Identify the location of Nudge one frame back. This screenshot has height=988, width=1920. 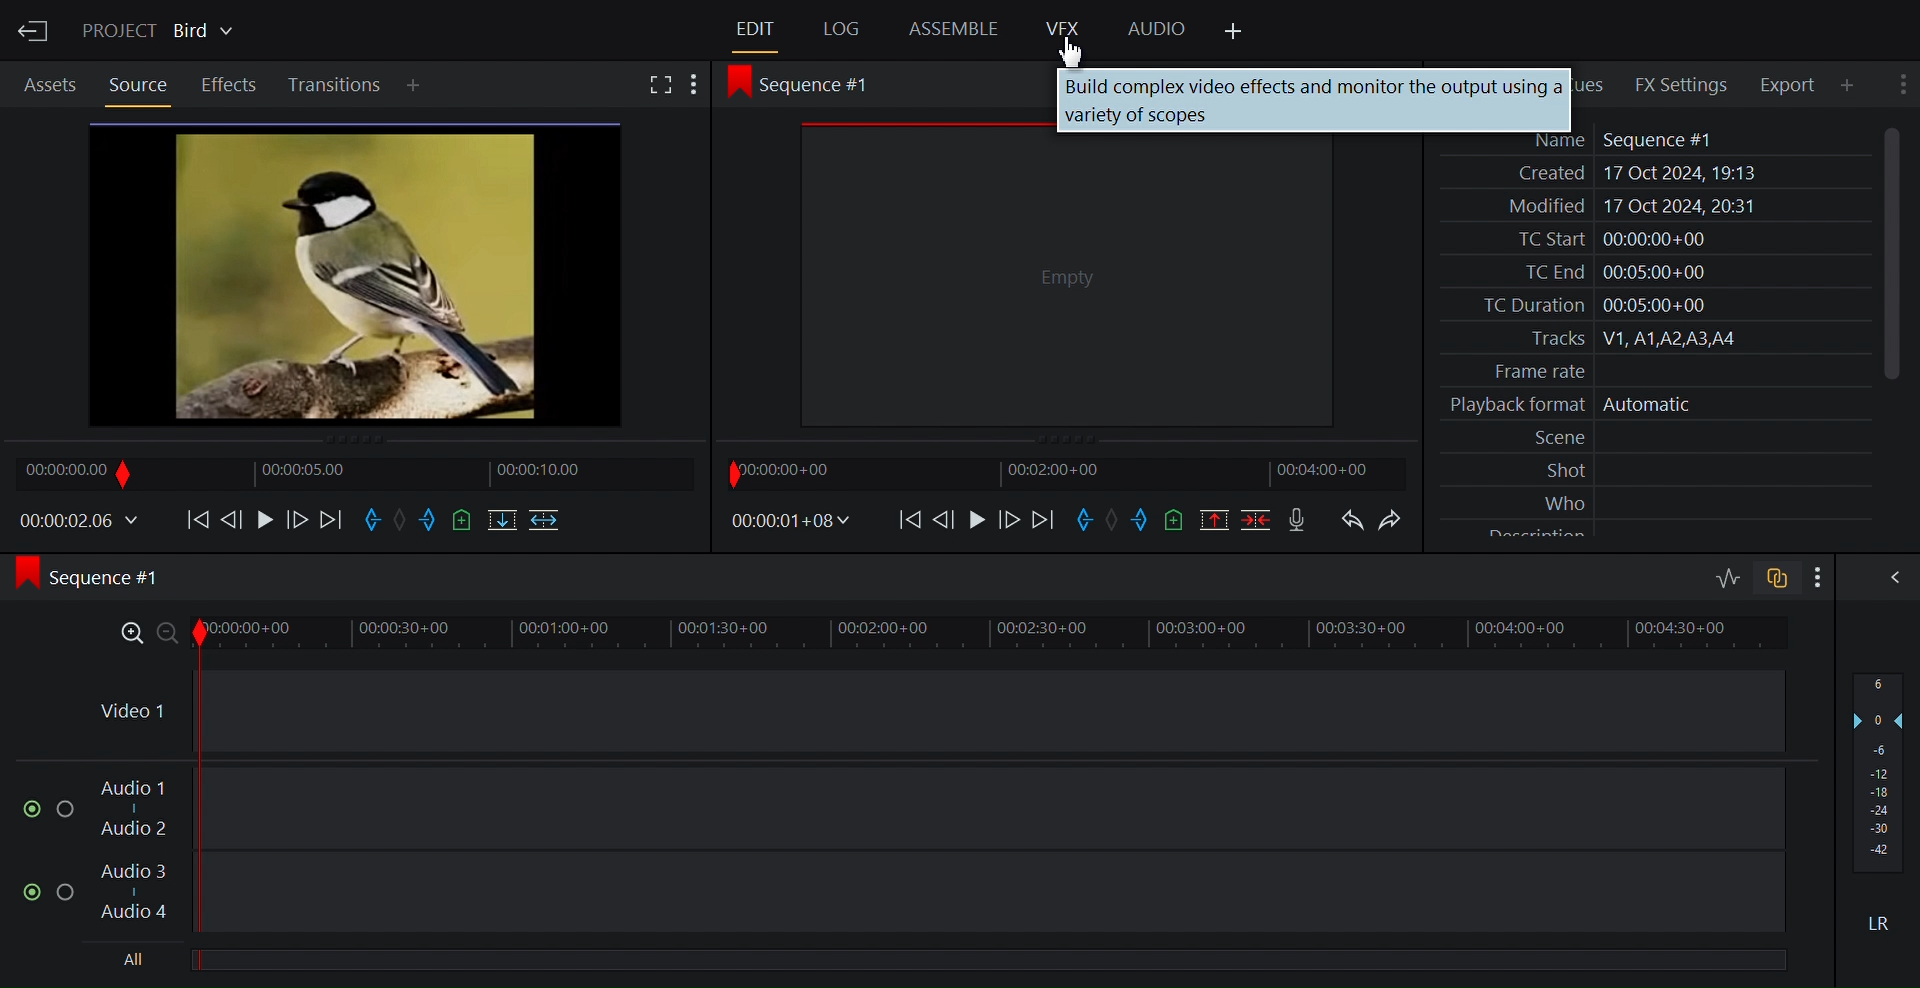
(945, 519).